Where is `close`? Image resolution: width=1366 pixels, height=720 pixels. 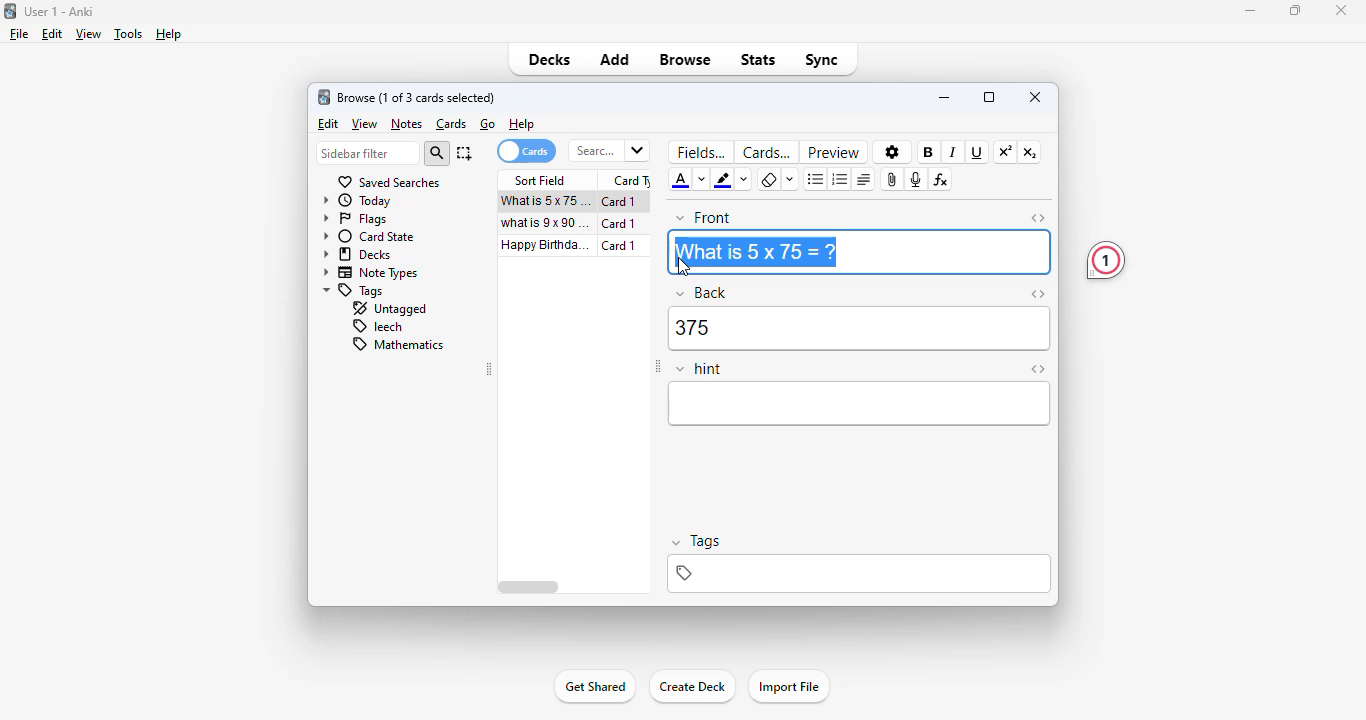
close is located at coordinates (1341, 11).